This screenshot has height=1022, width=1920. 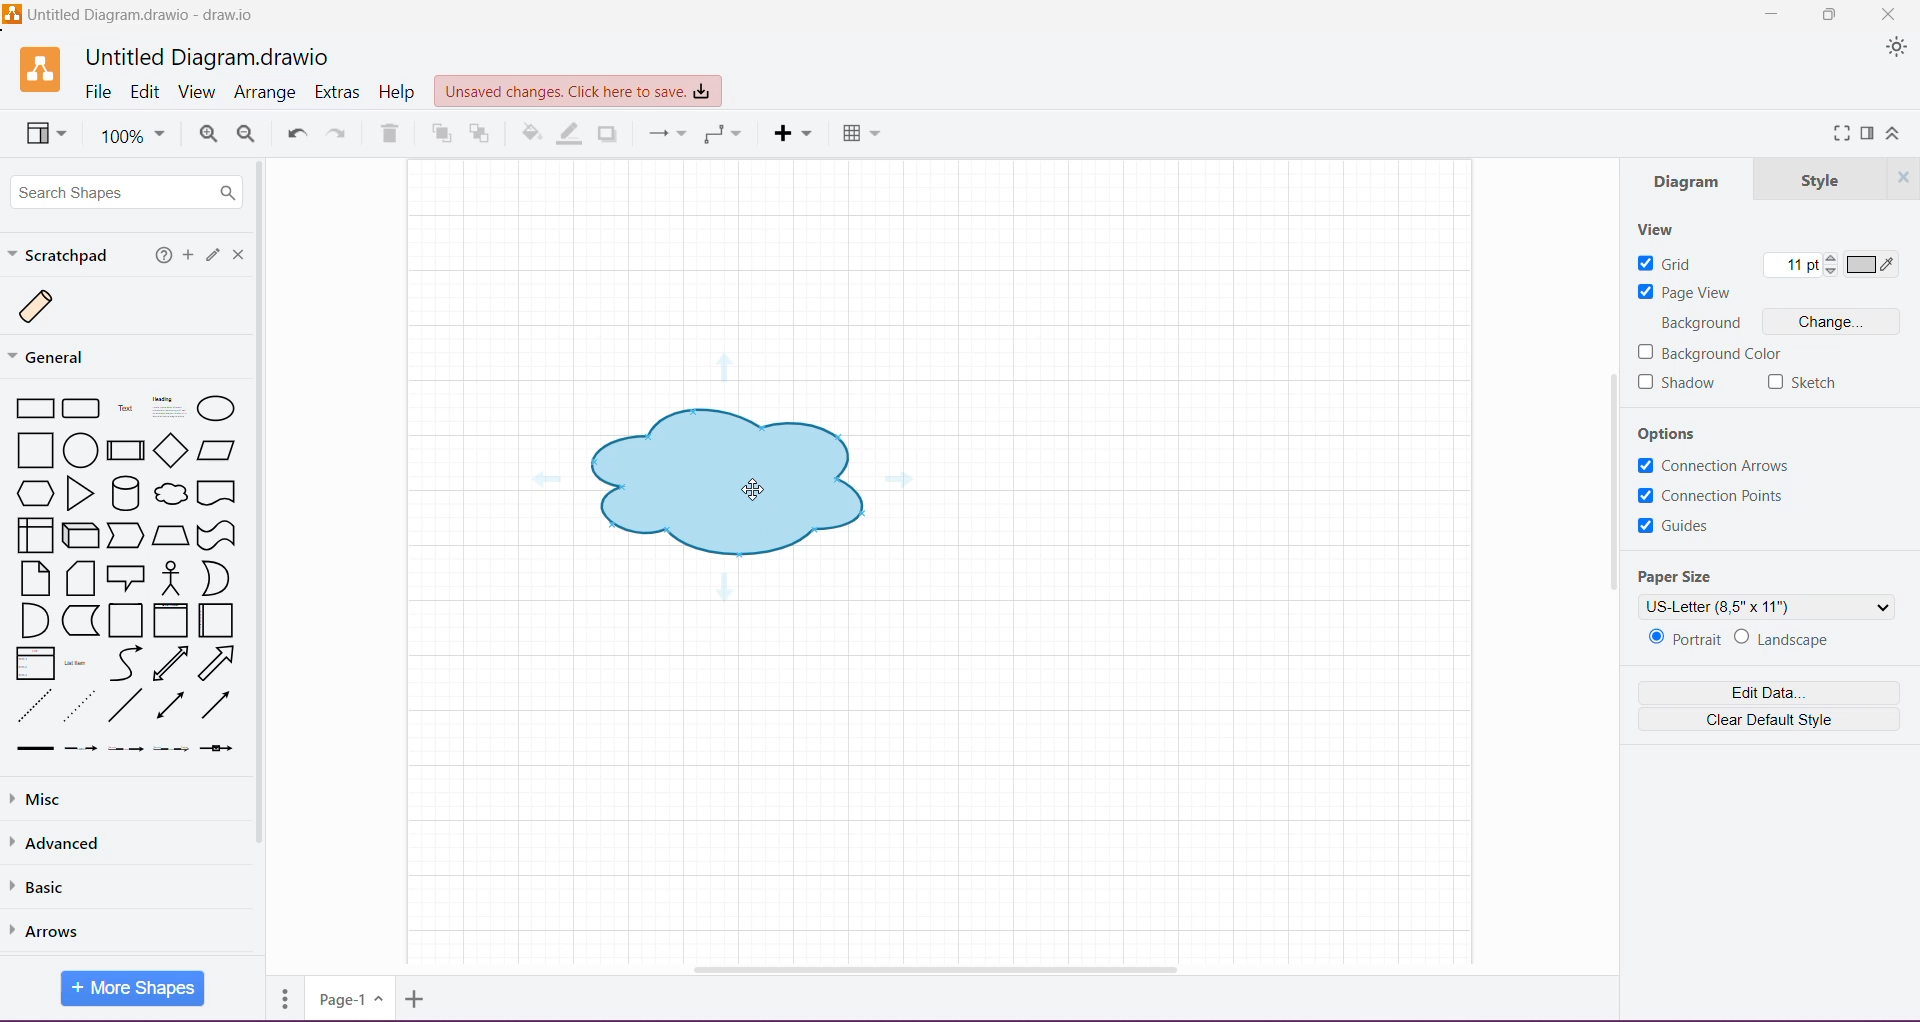 I want to click on Unsaved Changes. Click here to save, so click(x=577, y=91).